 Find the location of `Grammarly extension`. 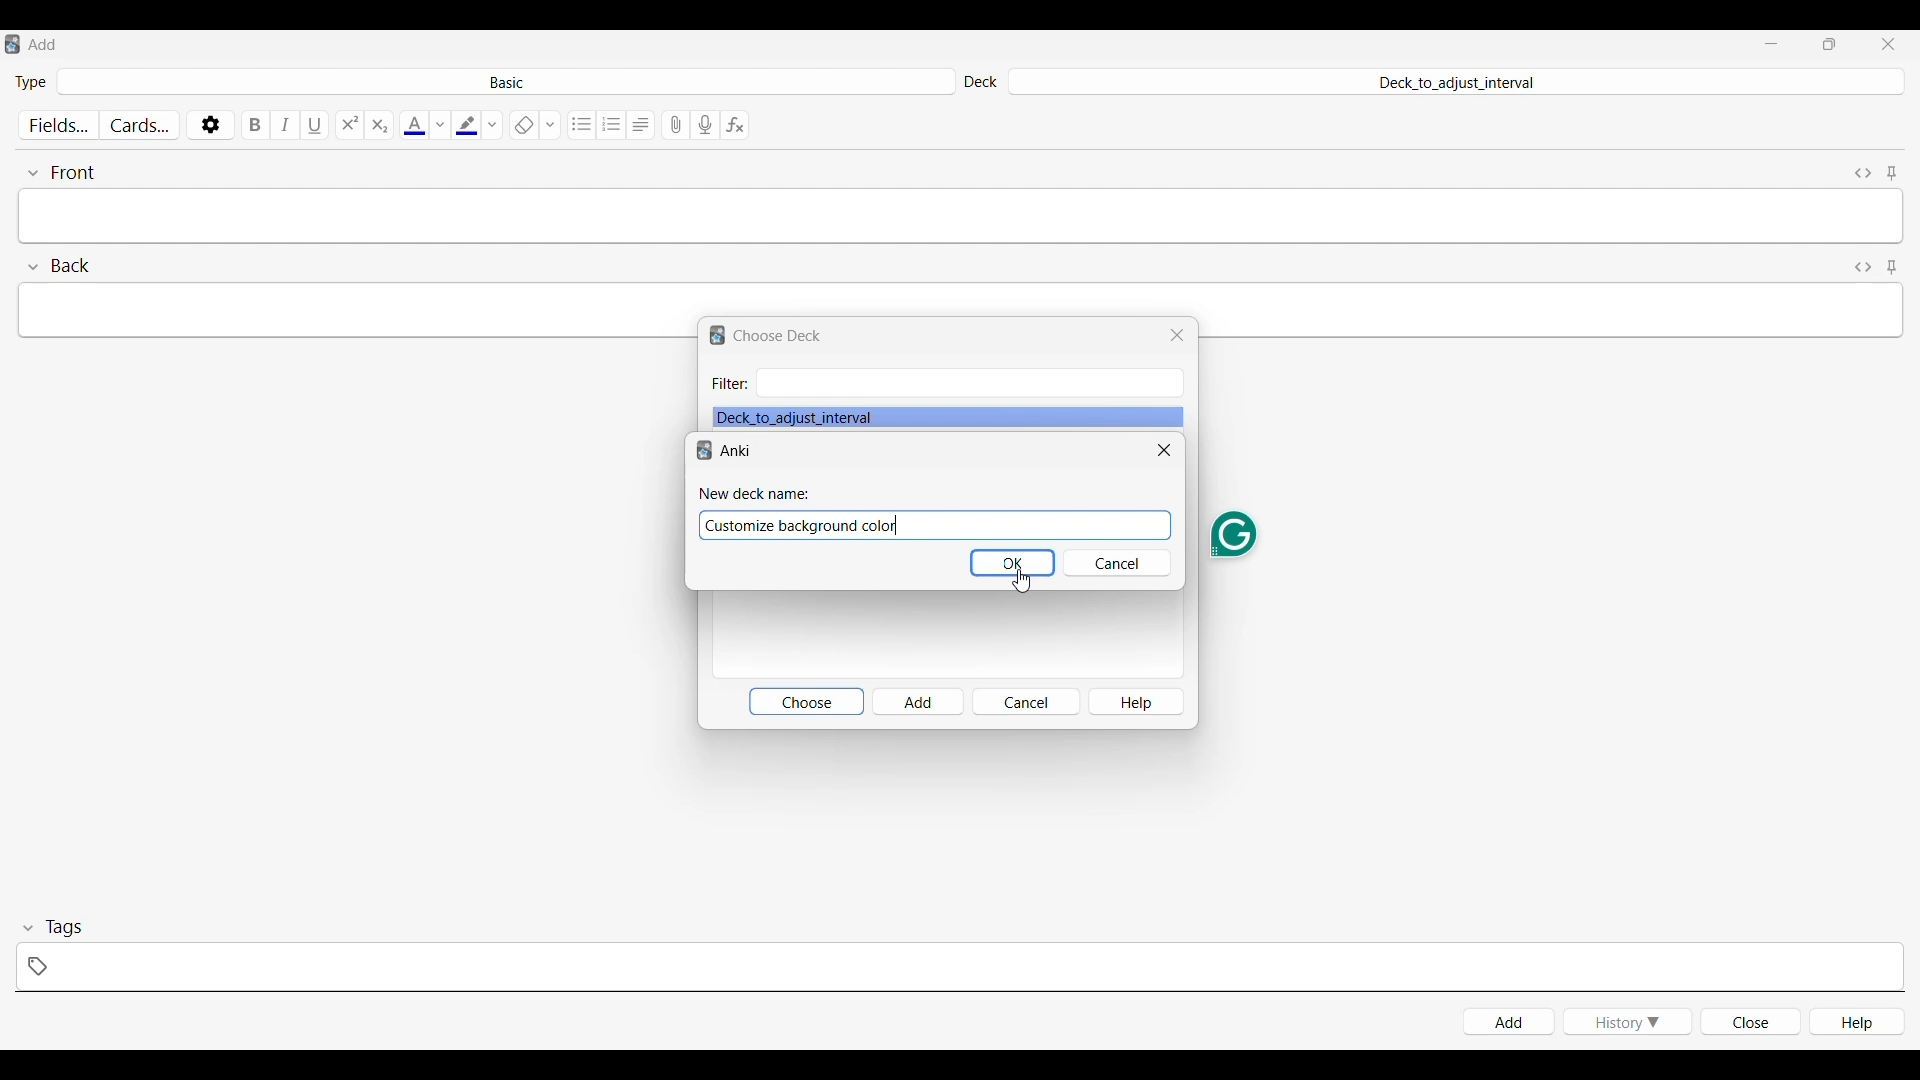

Grammarly extension is located at coordinates (1233, 535).